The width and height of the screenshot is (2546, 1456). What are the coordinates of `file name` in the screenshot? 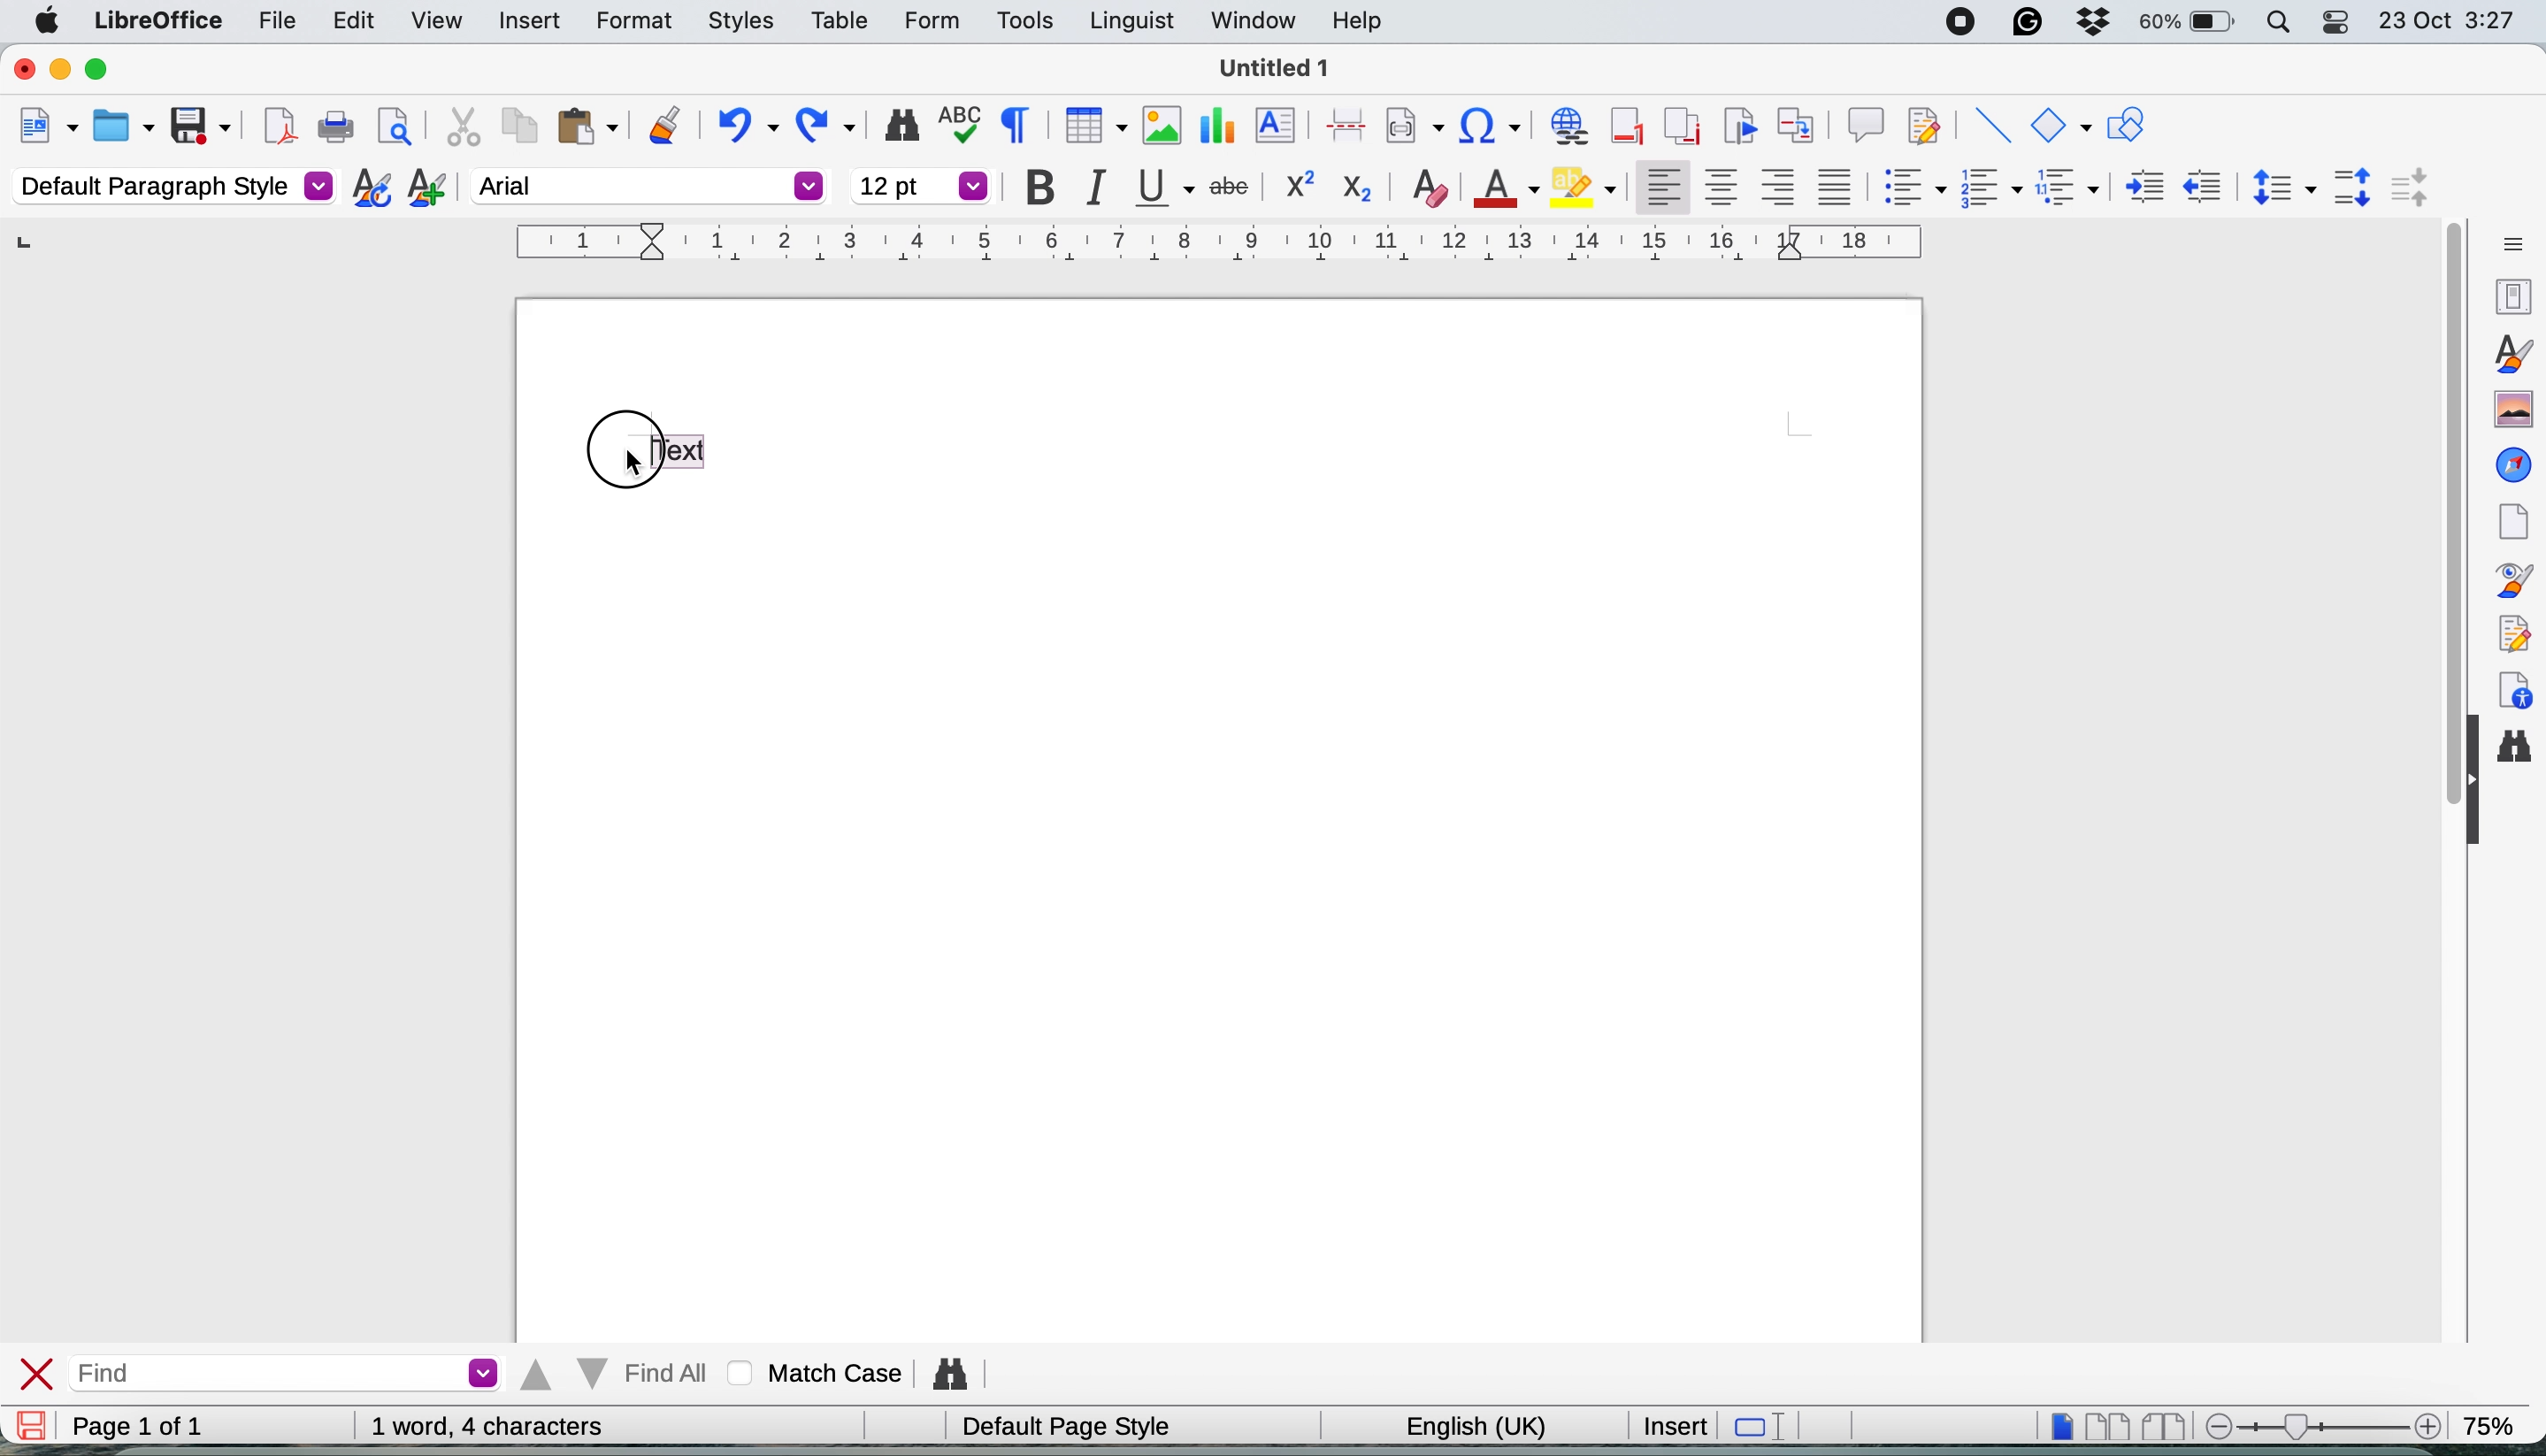 It's located at (1277, 68).